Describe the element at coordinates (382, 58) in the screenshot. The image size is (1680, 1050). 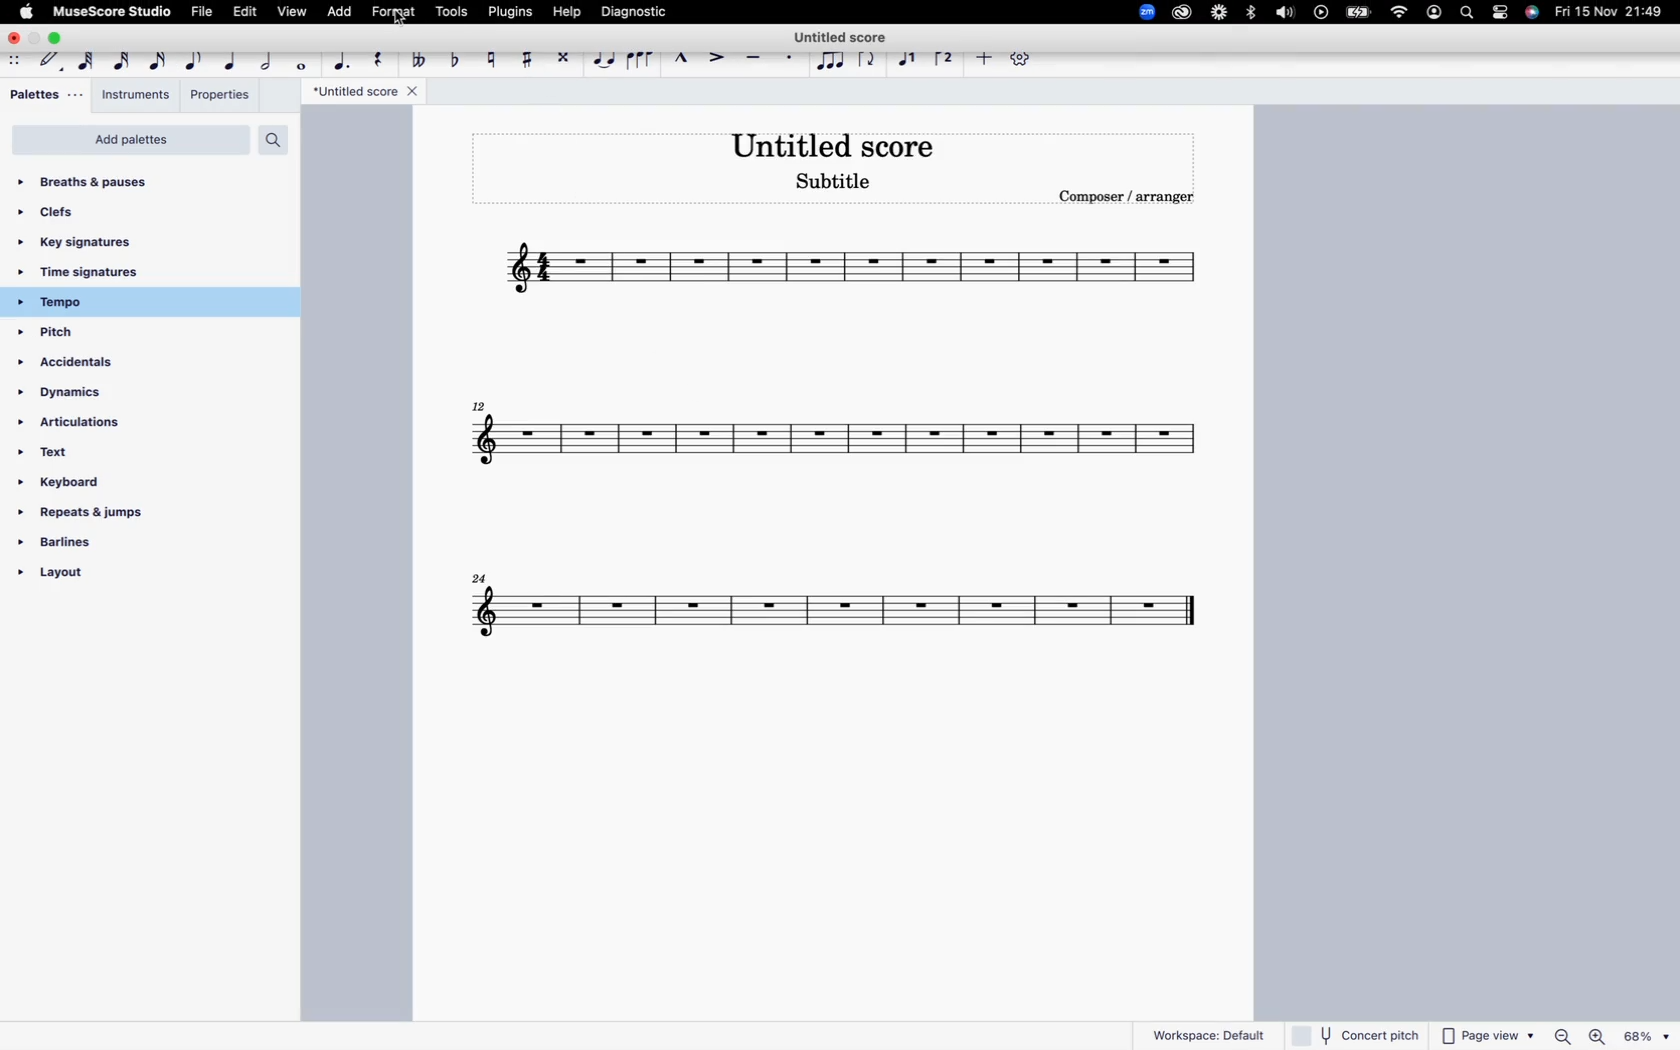
I see `rest` at that location.